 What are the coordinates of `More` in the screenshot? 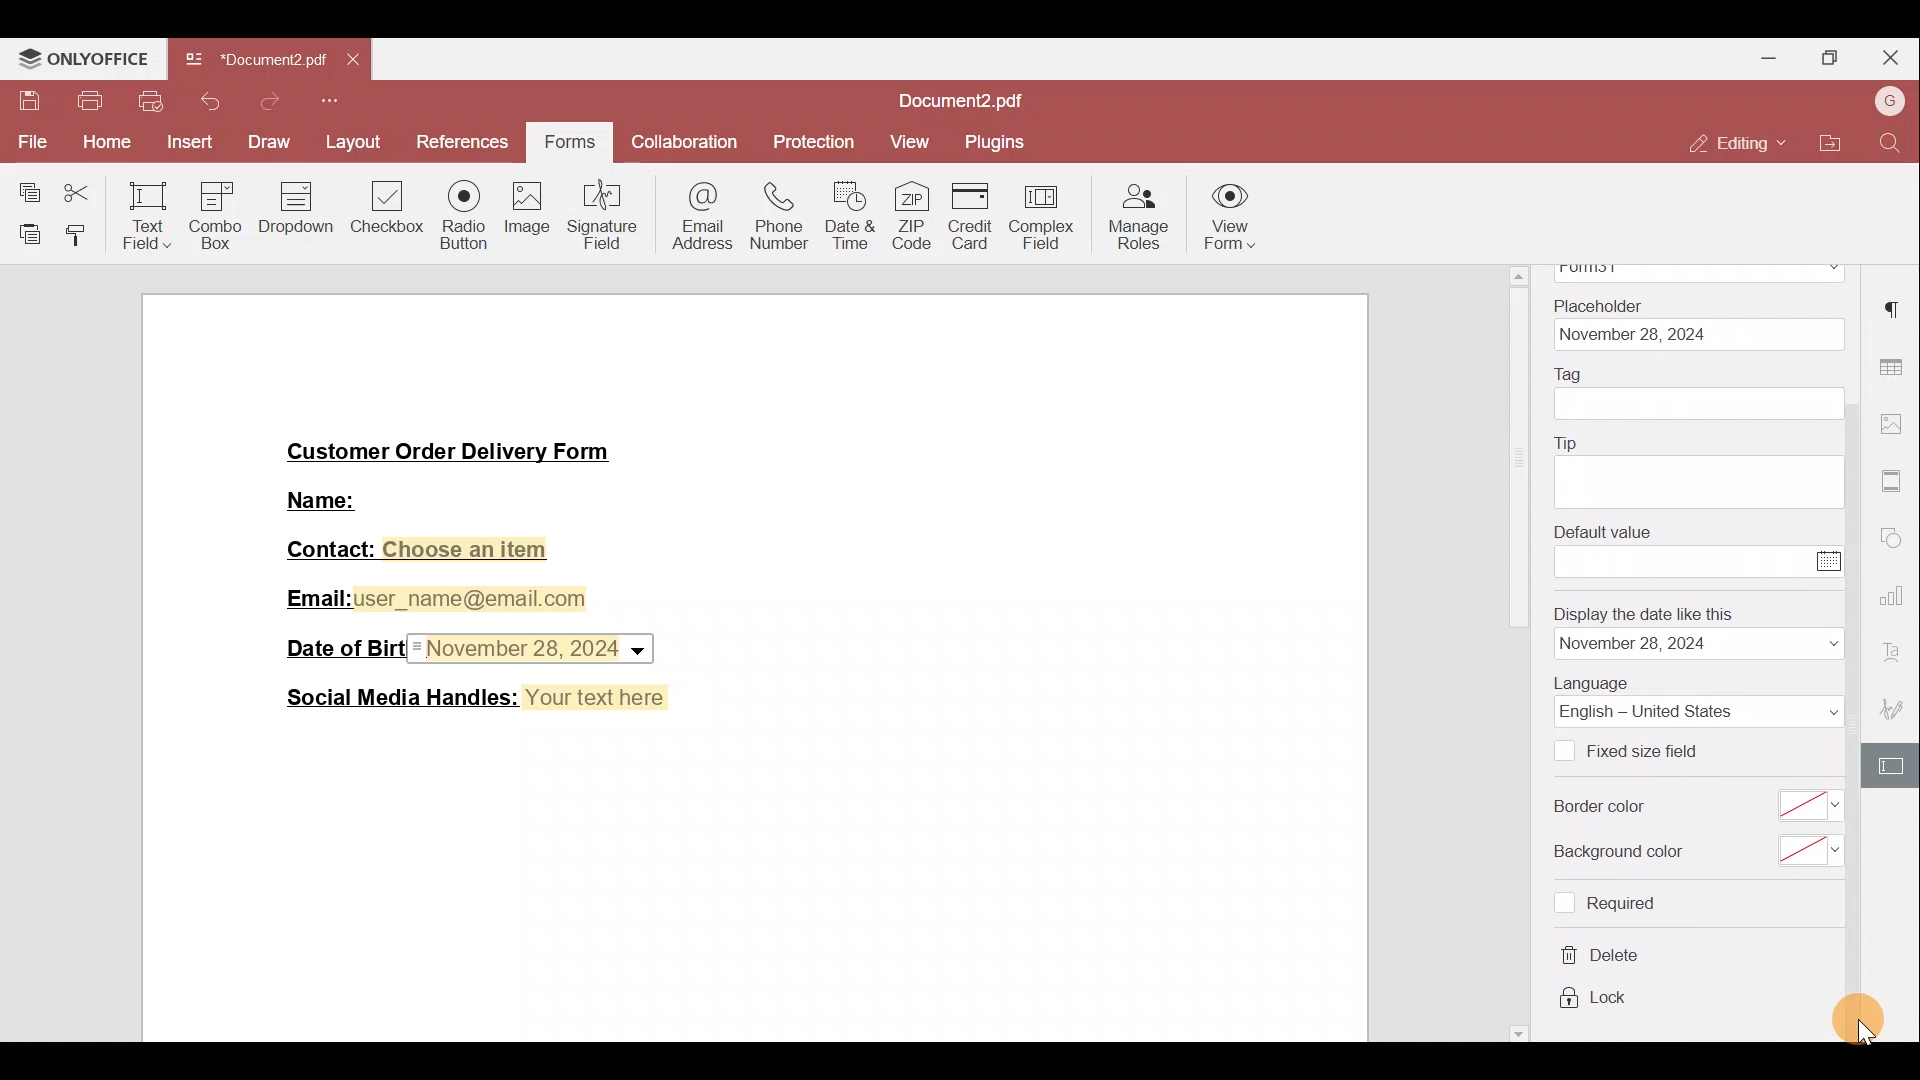 It's located at (333, 103).